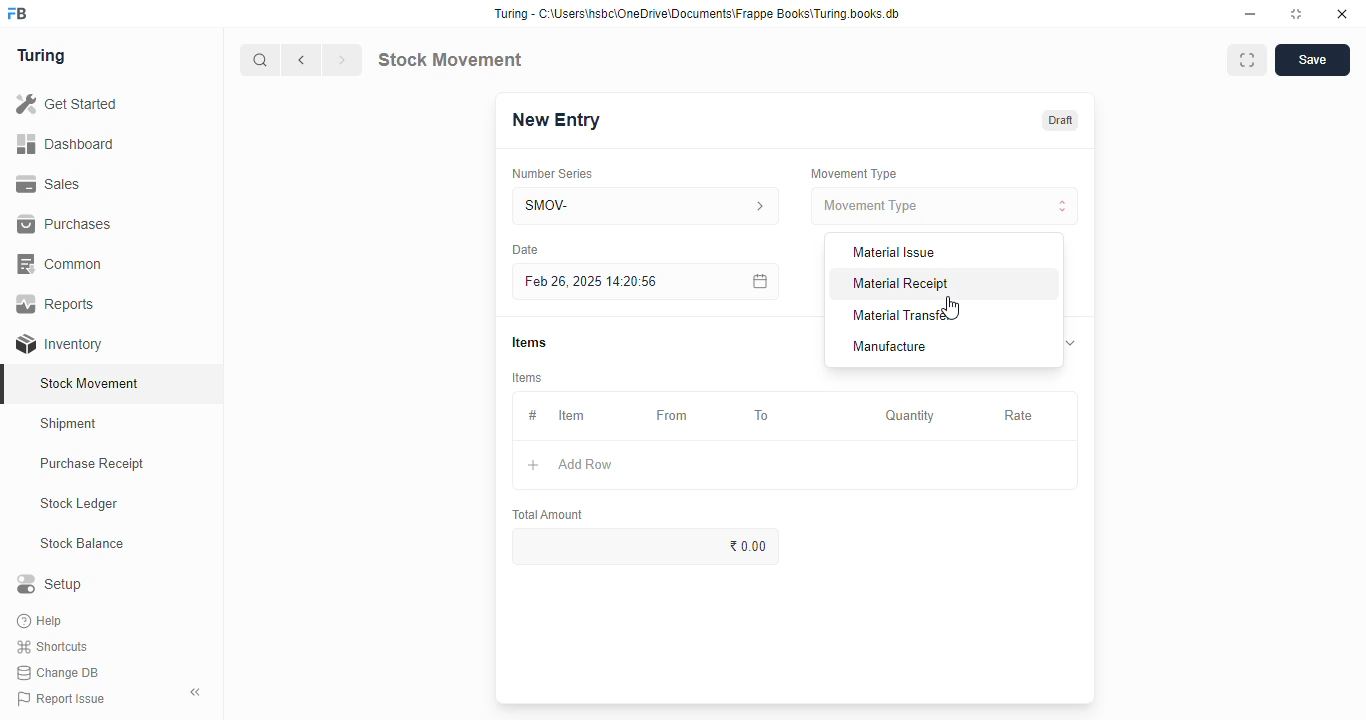 The image size is (1366, 720). What do you see at coordinates (529, 342) in the screenshot?
I see `items` at bounding box center [529, 342].